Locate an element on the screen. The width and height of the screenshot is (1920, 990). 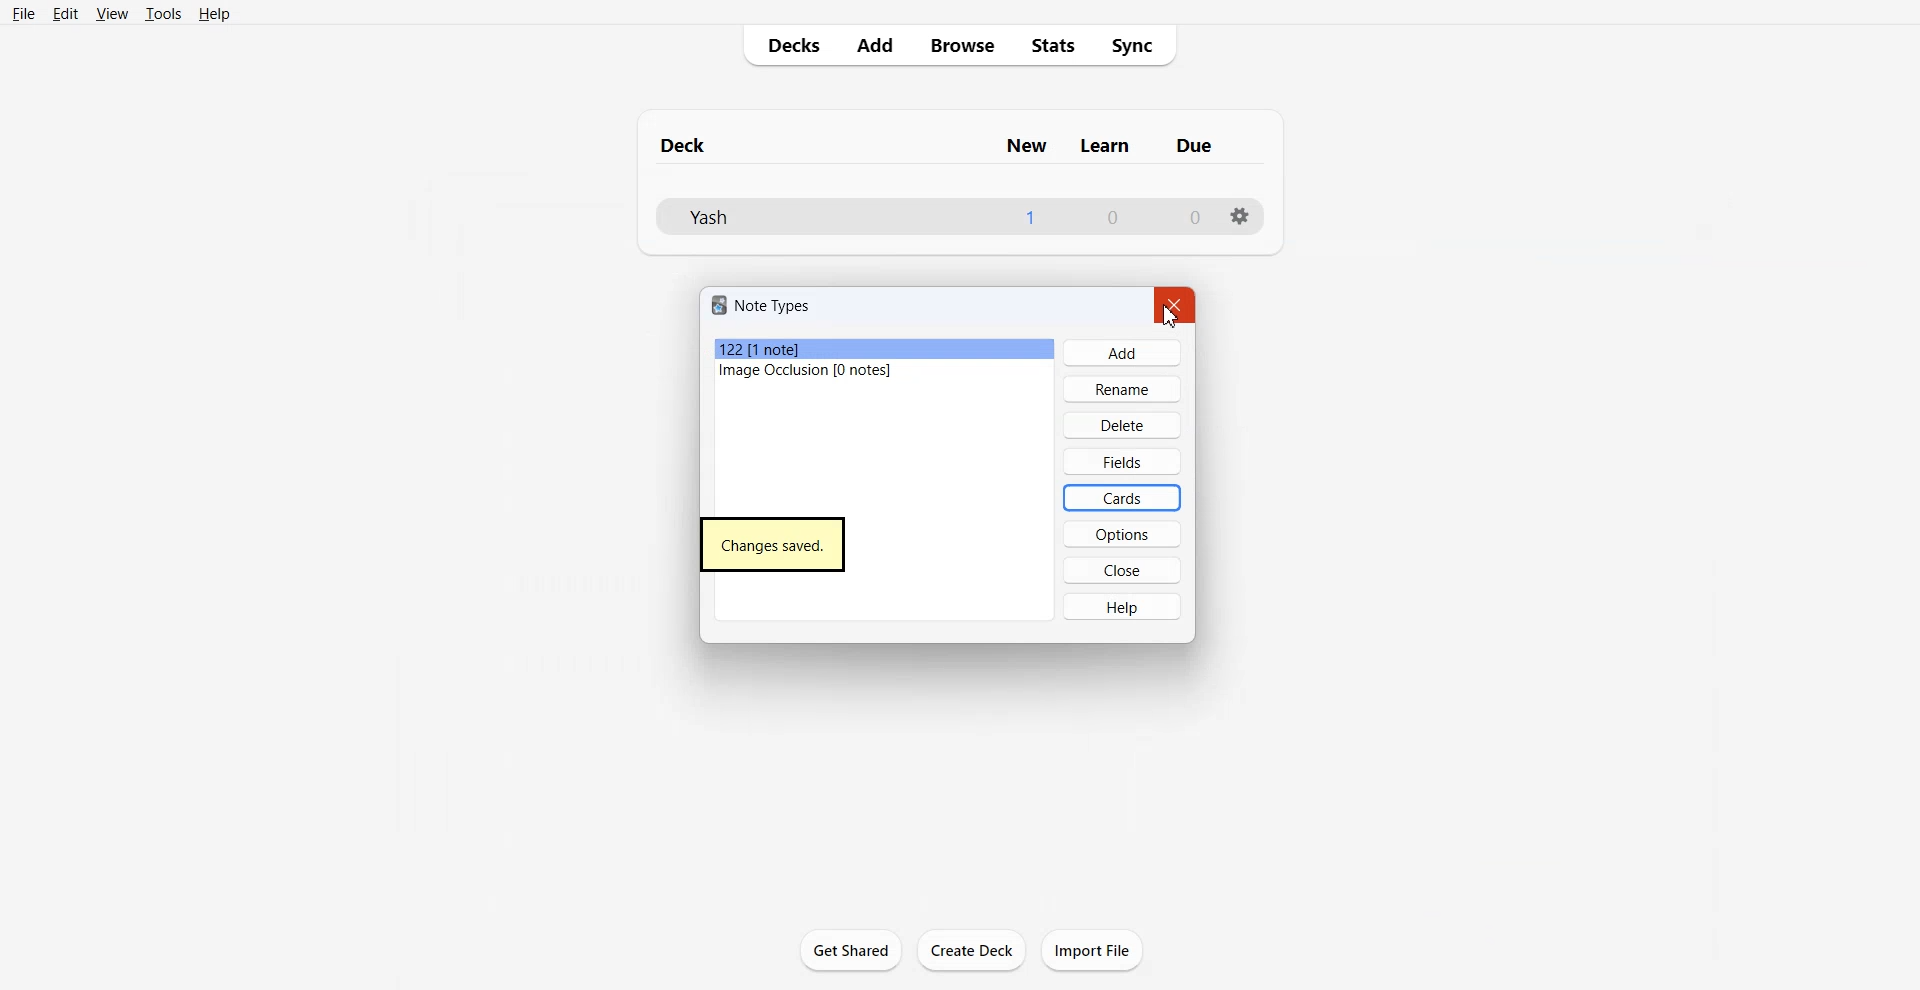
Image Occlusion is located at coordinates (885, 372).